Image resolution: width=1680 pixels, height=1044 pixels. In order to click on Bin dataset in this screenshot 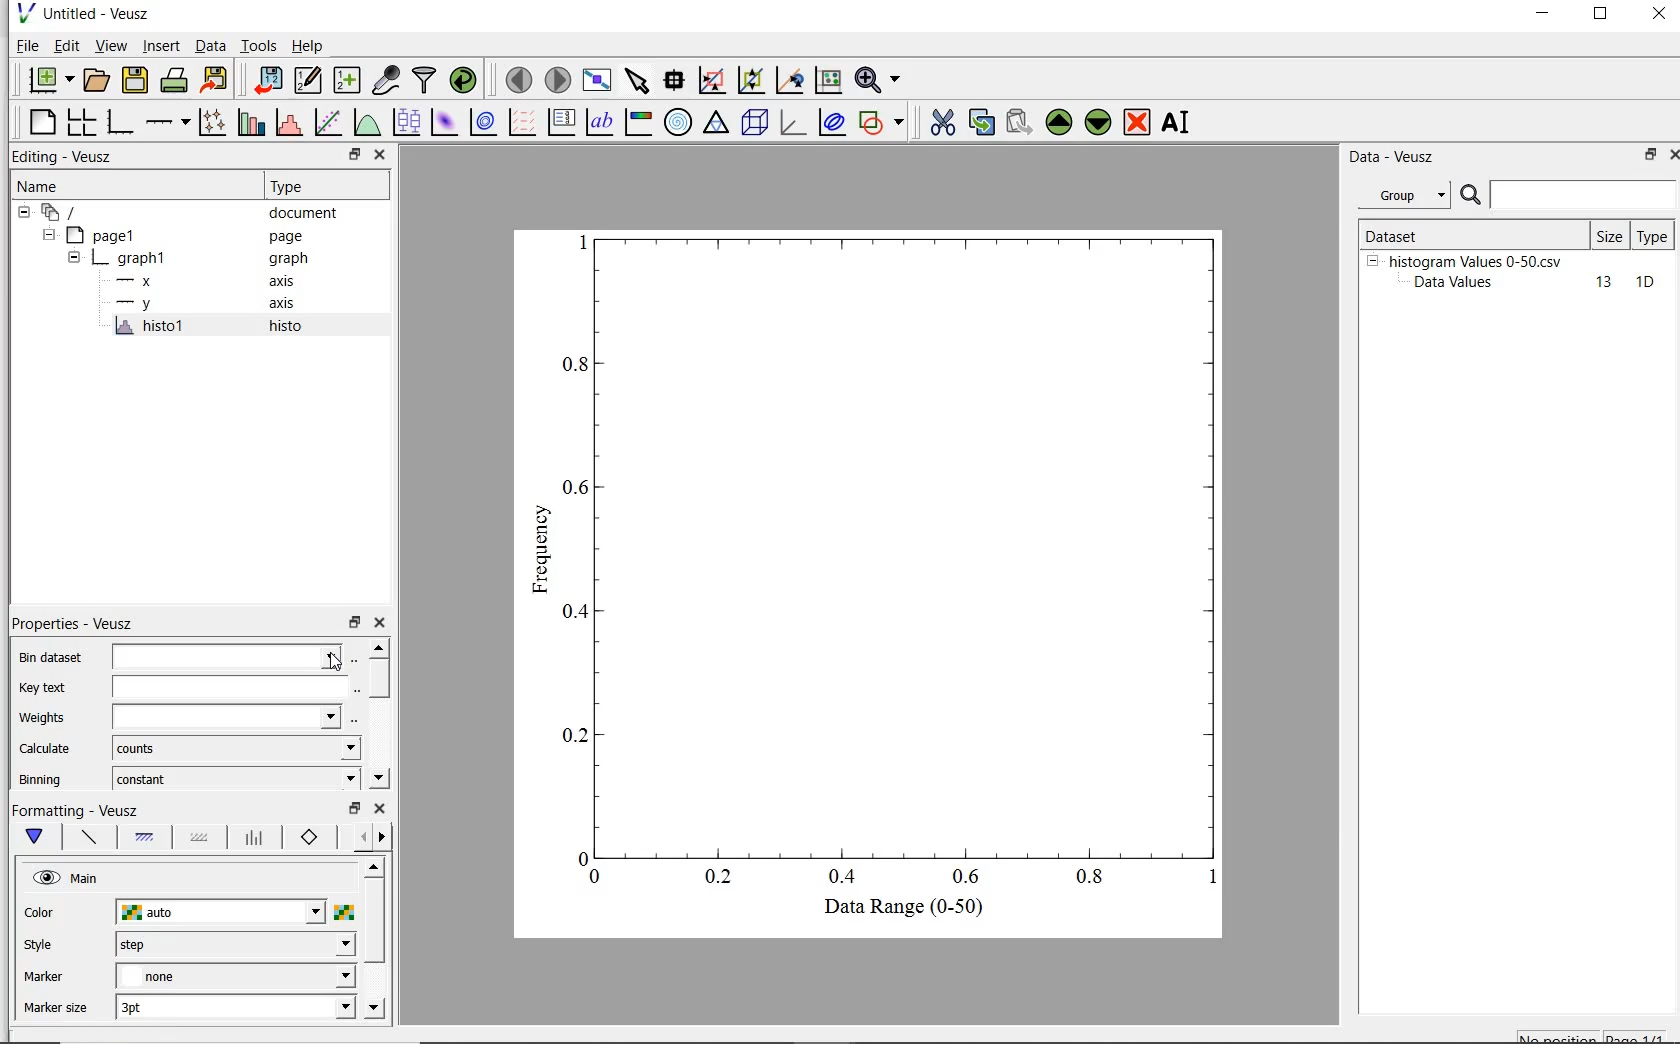, I will do `click(47, 657)`.